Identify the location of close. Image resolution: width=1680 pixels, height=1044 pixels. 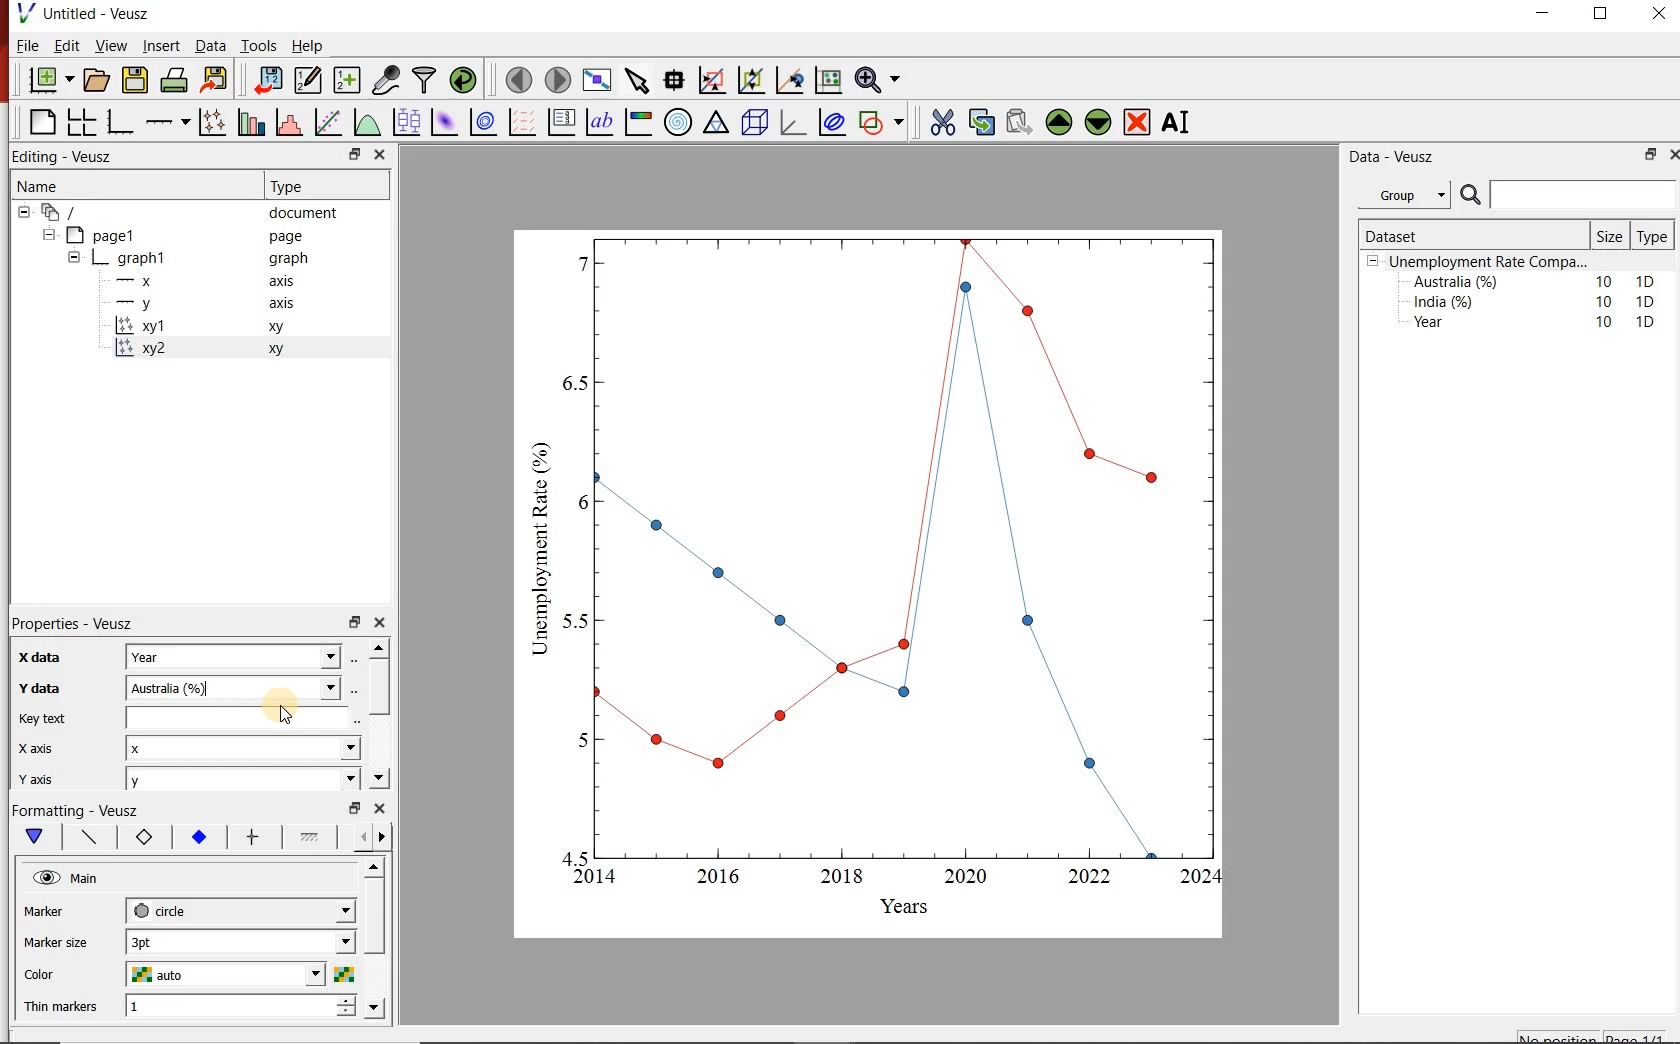
(381, 808).